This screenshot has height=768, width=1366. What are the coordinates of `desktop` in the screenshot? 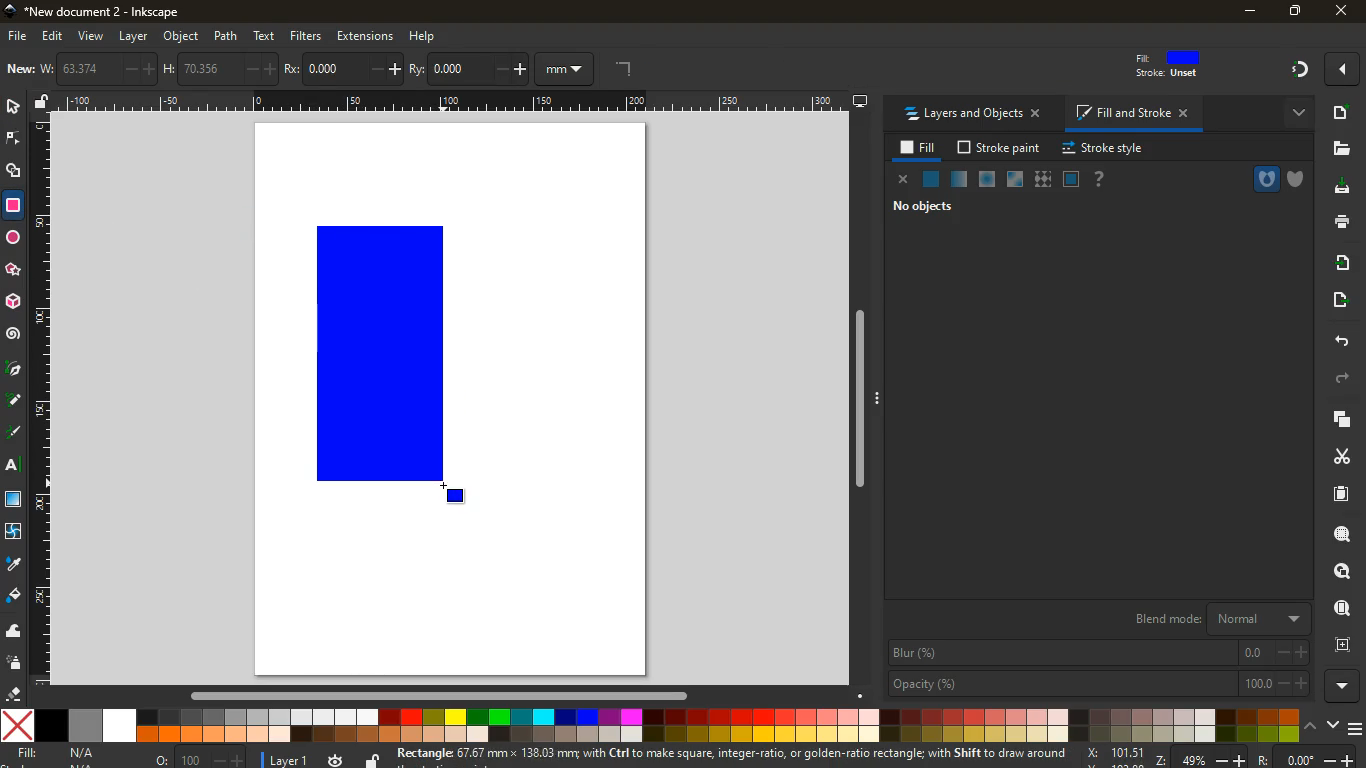 It's located at (860, 101).